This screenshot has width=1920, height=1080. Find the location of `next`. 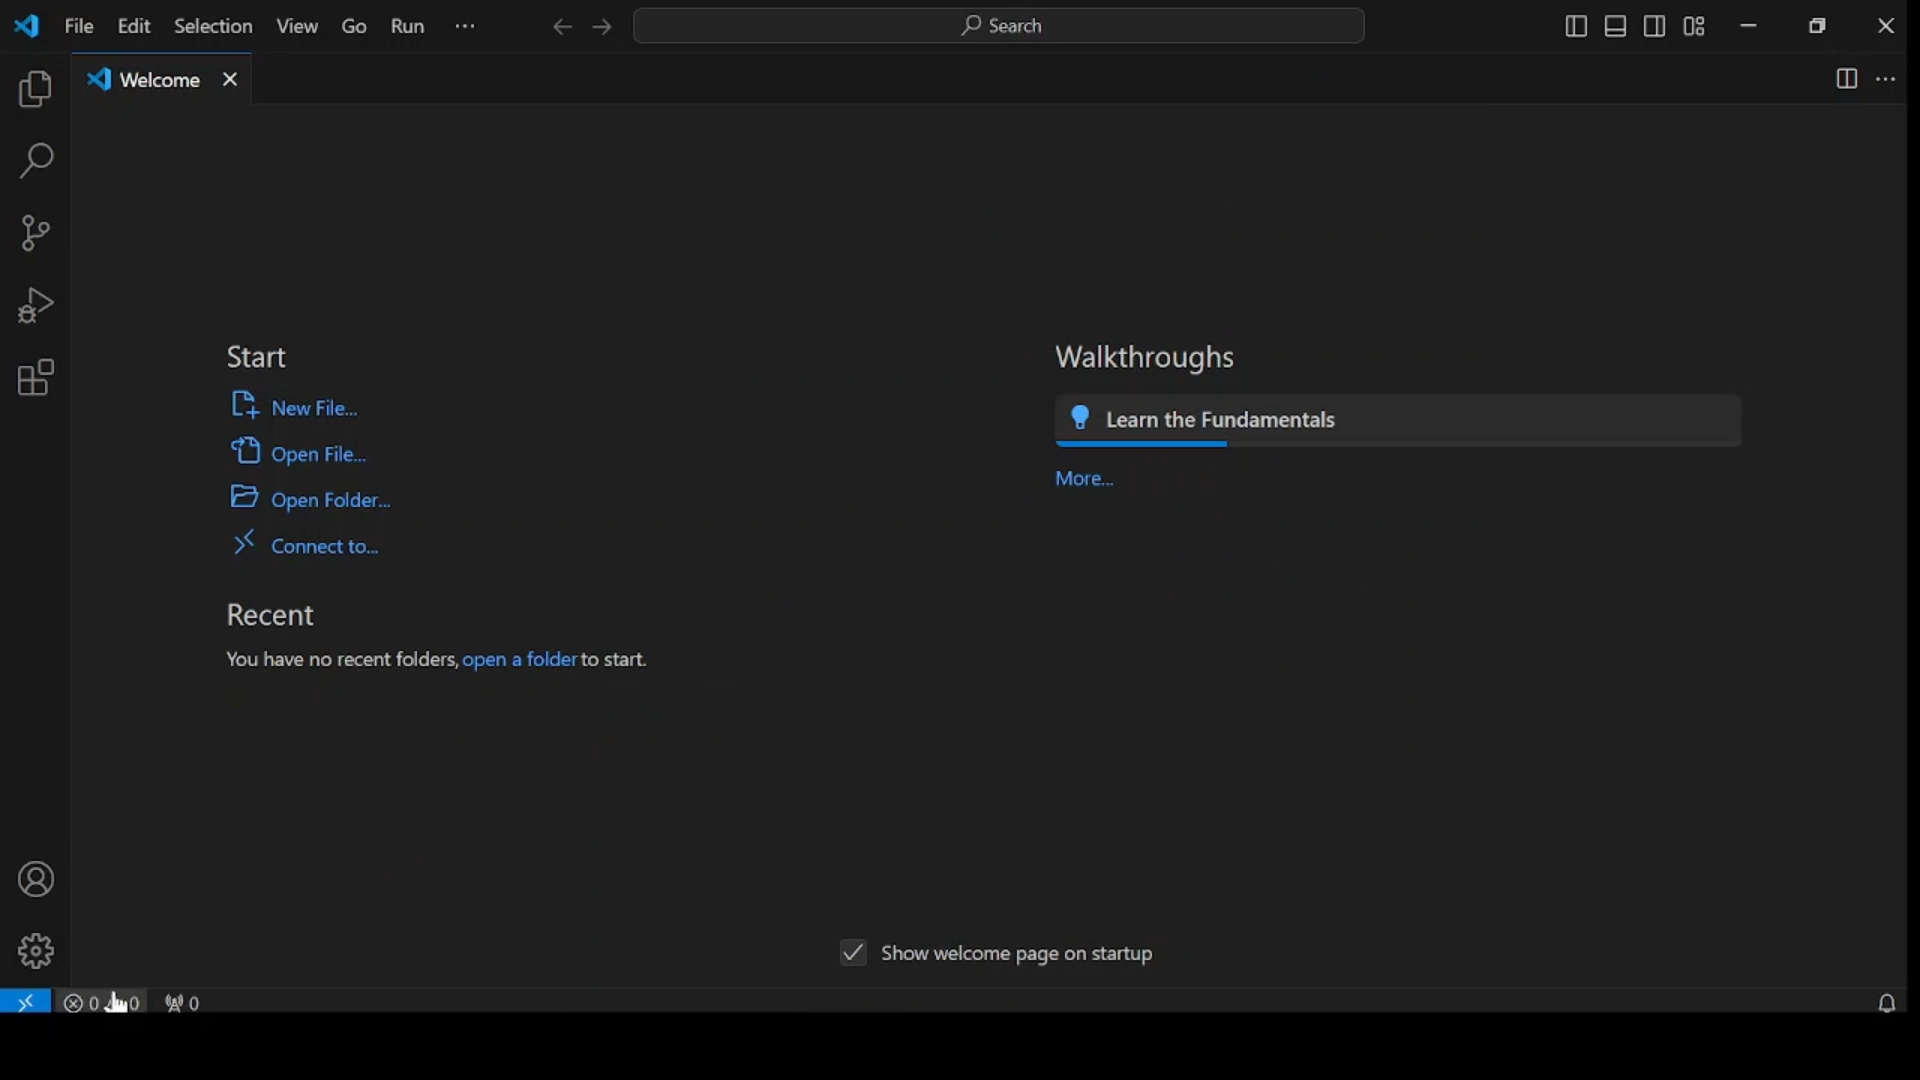

next is located at coordinates (601, 27).